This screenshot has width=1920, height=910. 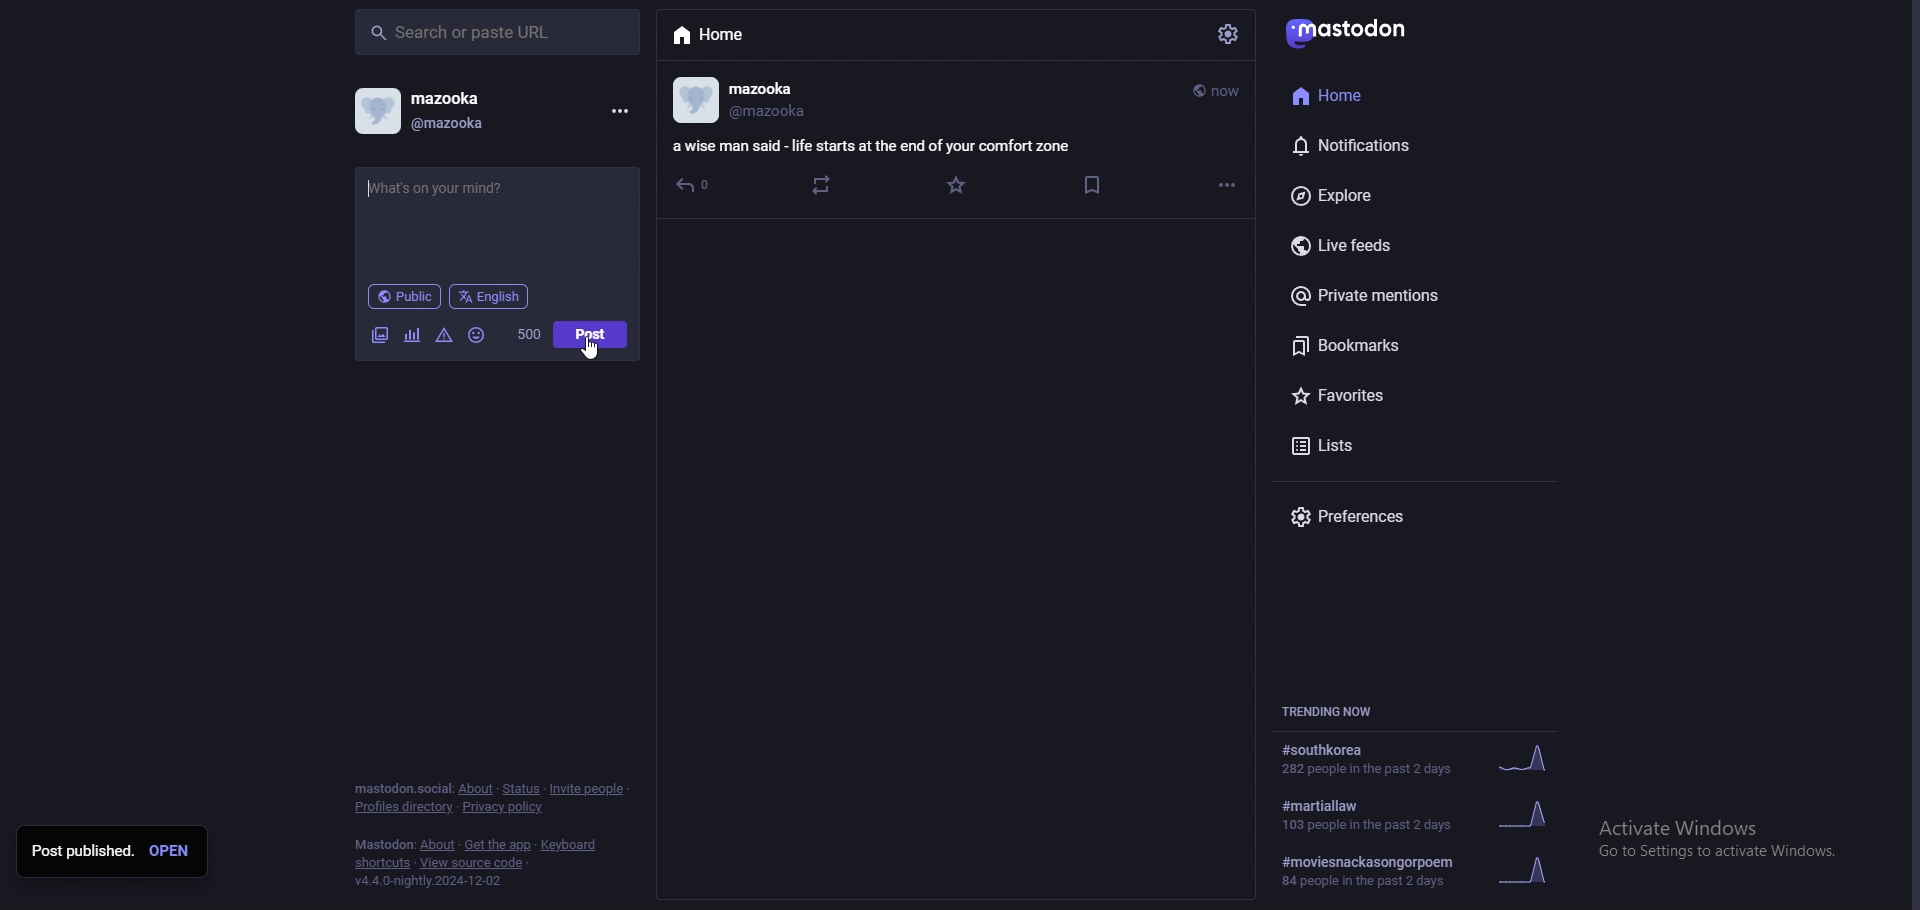 I want to click on polls, so click(x=411, y=335).